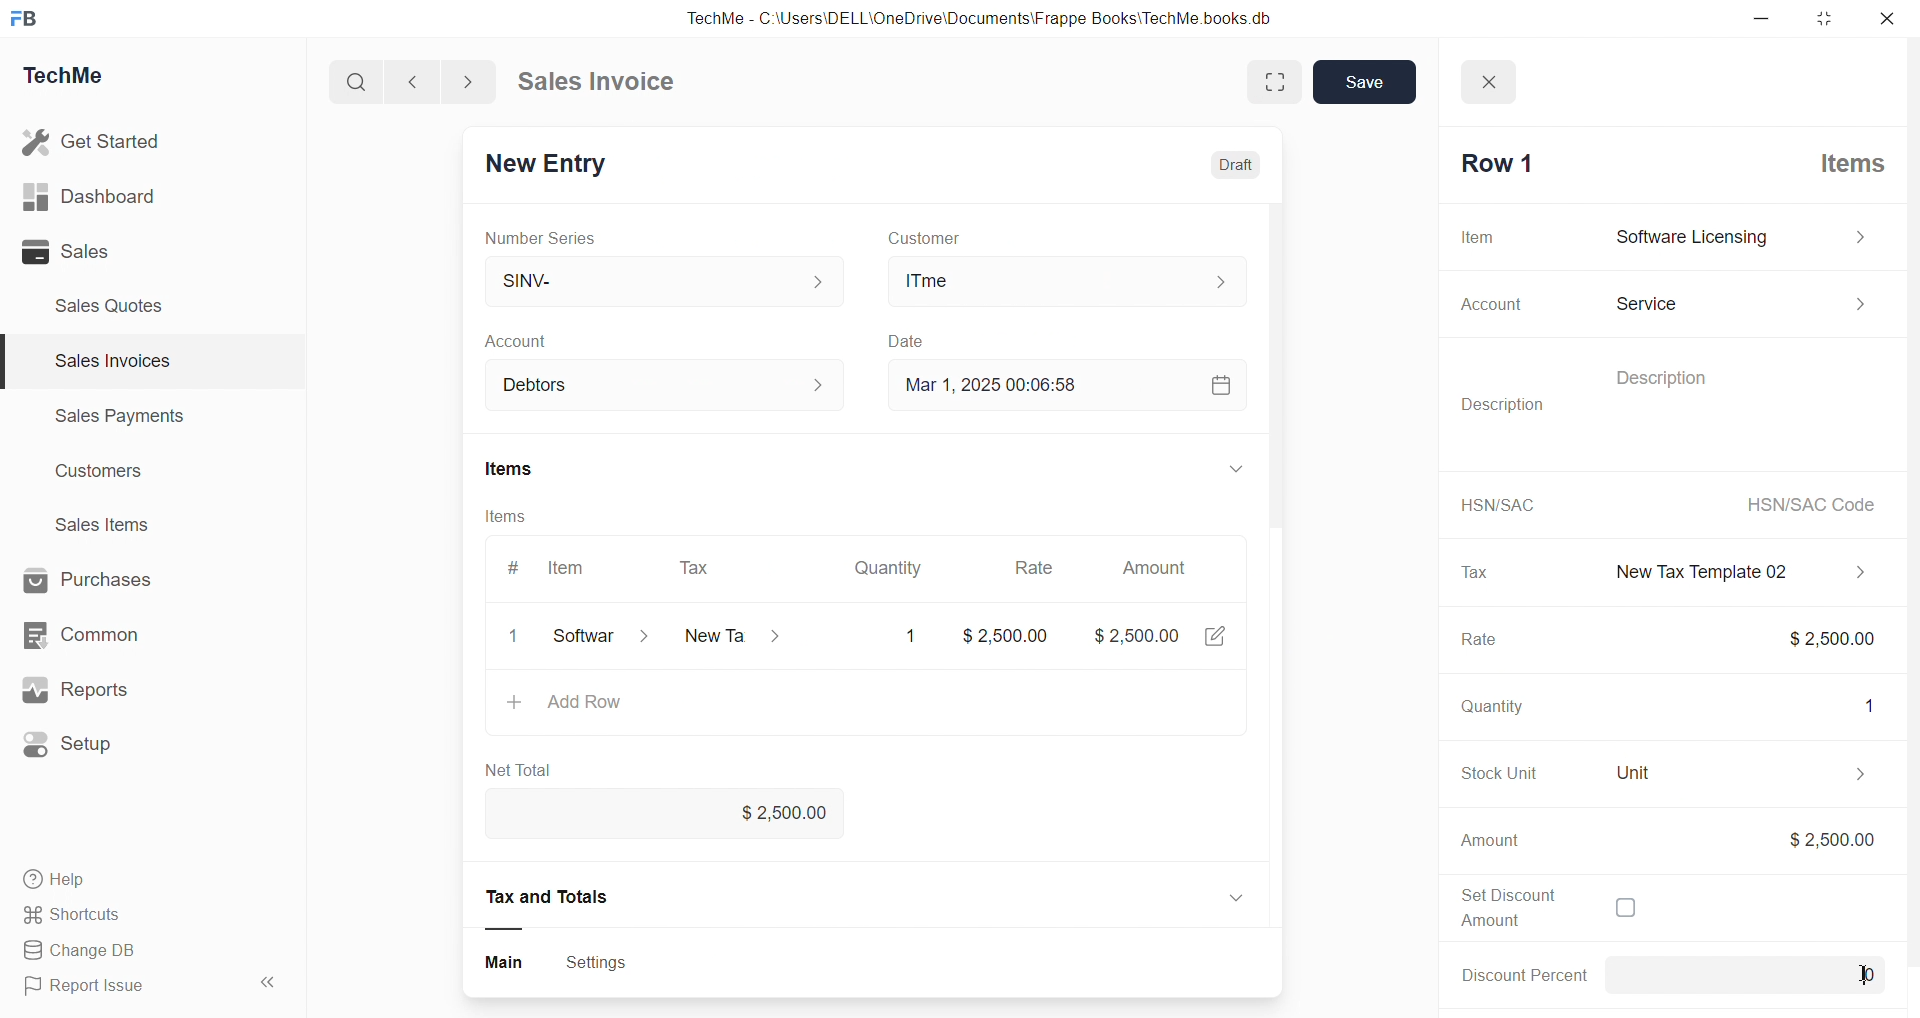 The height and width of the screenshot is (1018, 1920). What do you see at coordinates (560, 381) in the screenshot?
I see `Account` at bounding box center [560, 381].